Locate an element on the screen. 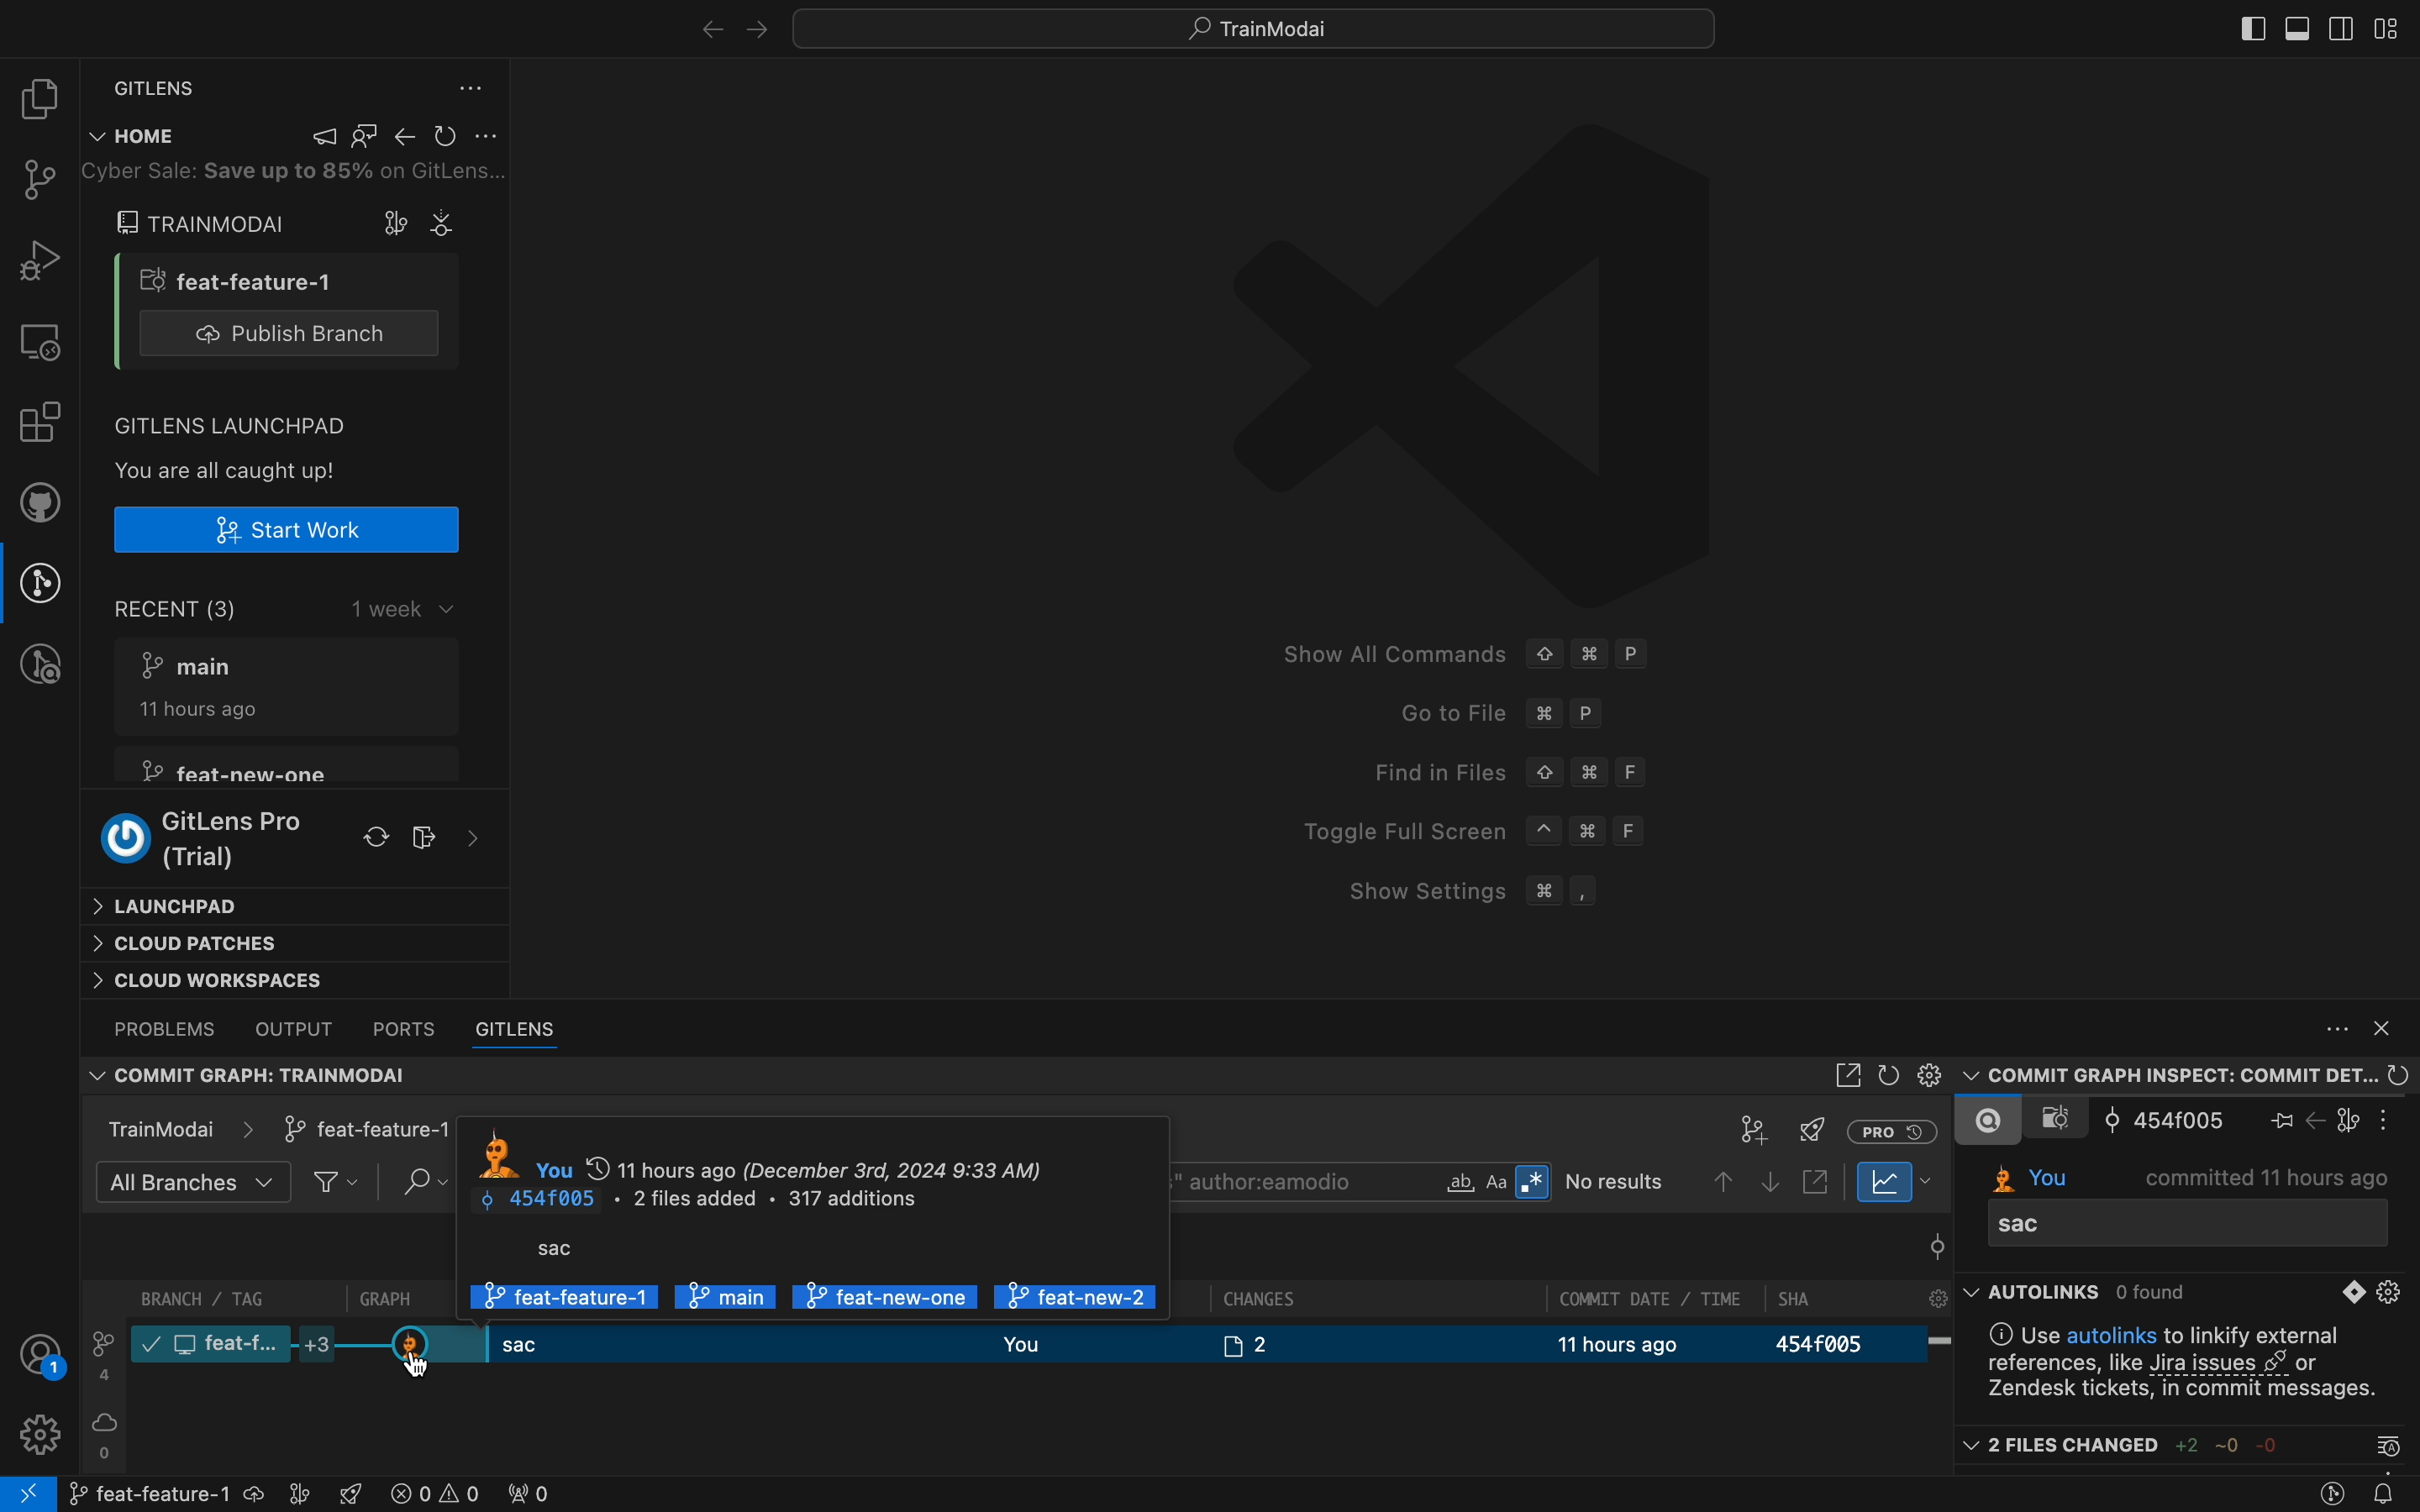 The height and width of the screenshot is (1512, 2420). Cloud workspaces is located at coordinates (231, 978).